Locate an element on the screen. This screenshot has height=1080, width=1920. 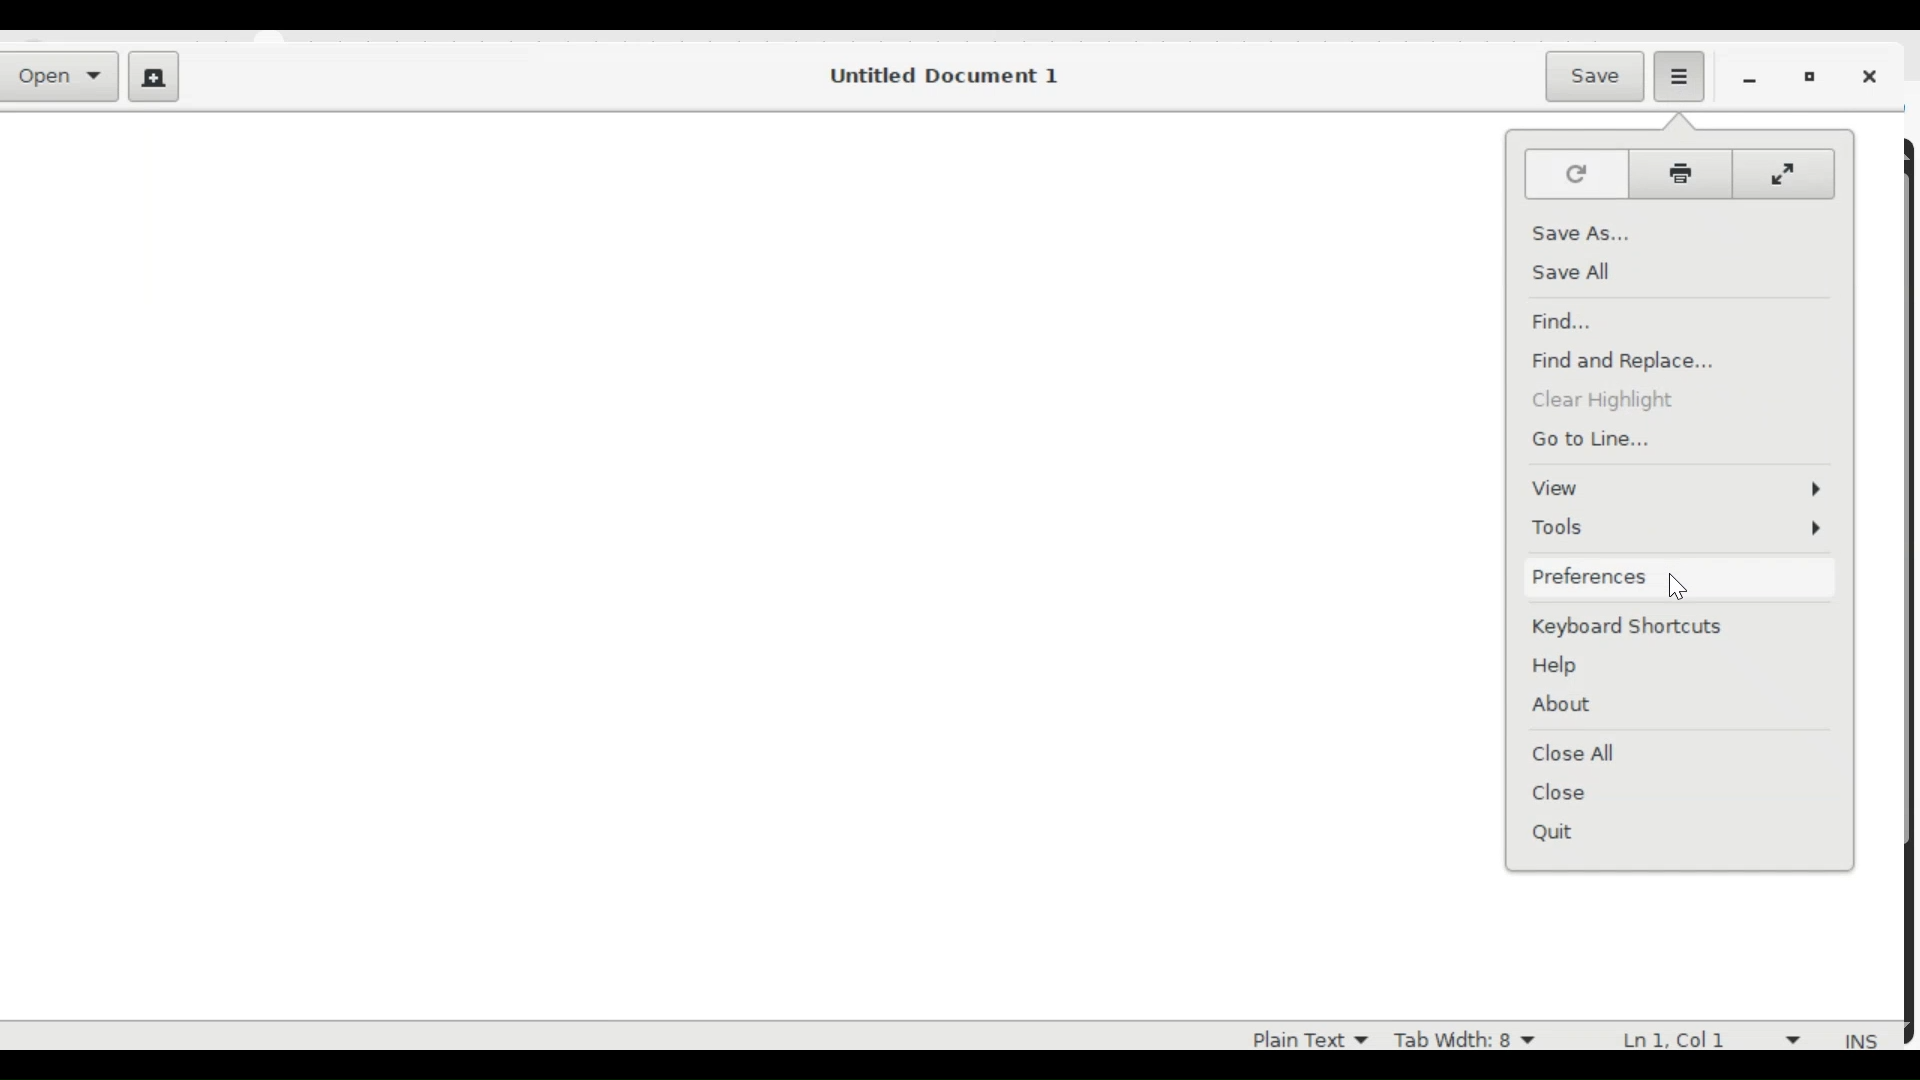
Close is located at coordinates (1875, 79).